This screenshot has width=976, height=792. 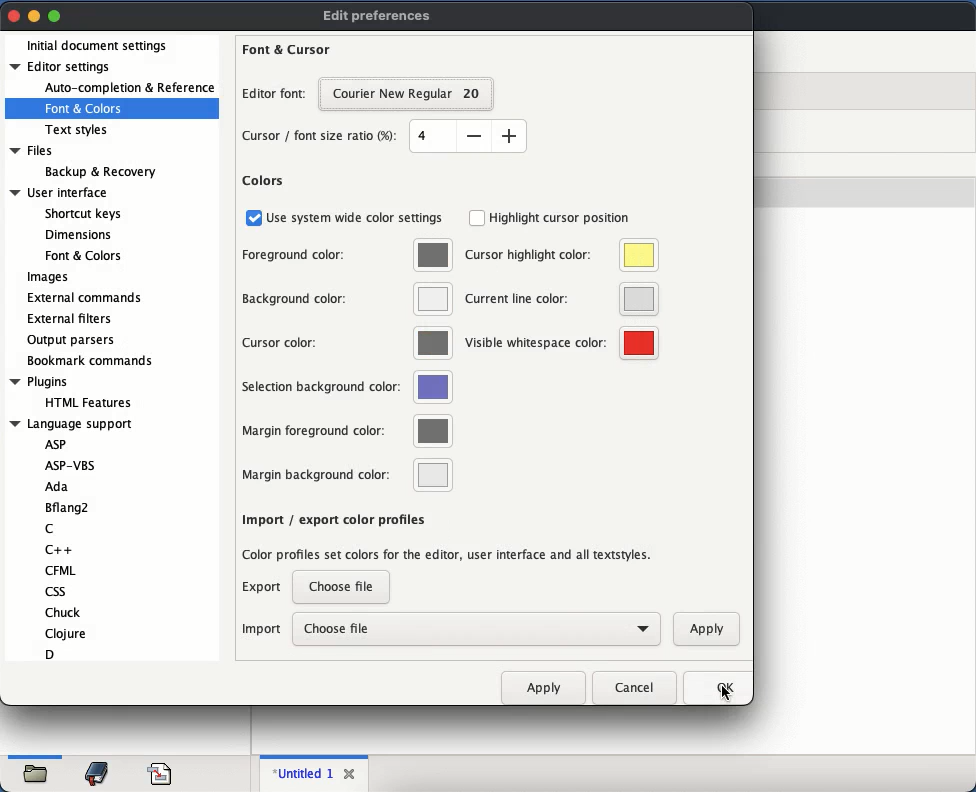 I want to click on editor font, so click(x=276, y=95).